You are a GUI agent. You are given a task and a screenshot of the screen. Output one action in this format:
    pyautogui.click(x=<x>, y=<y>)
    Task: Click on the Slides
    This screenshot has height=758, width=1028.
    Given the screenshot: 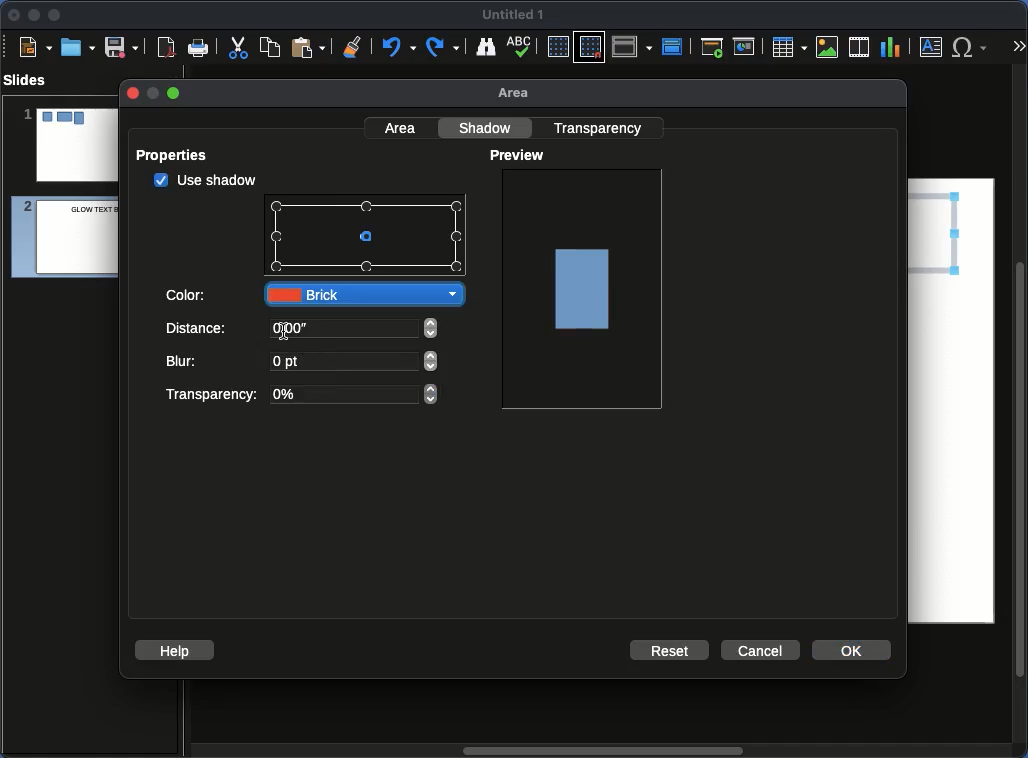 What is the action you would take?
    pyautogui.click(x=31, y=80)
    